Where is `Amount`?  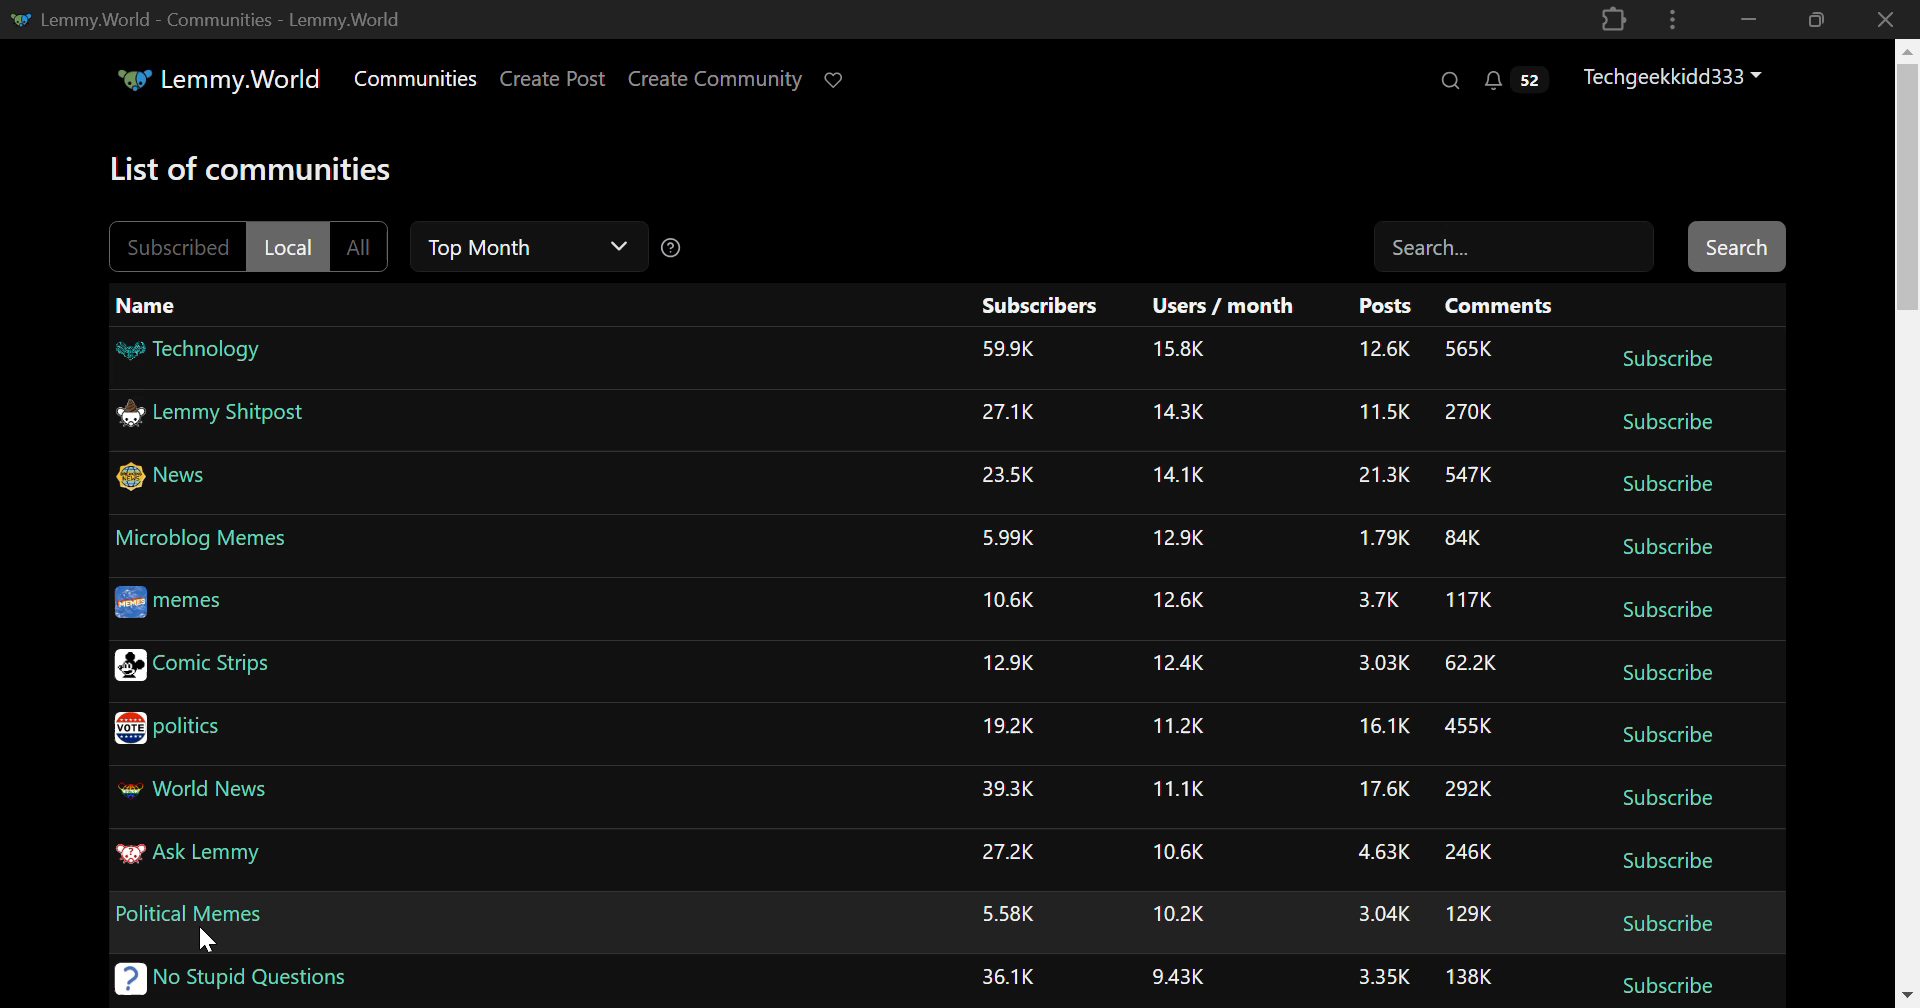
Amount is located at coordinates (1009, 352).